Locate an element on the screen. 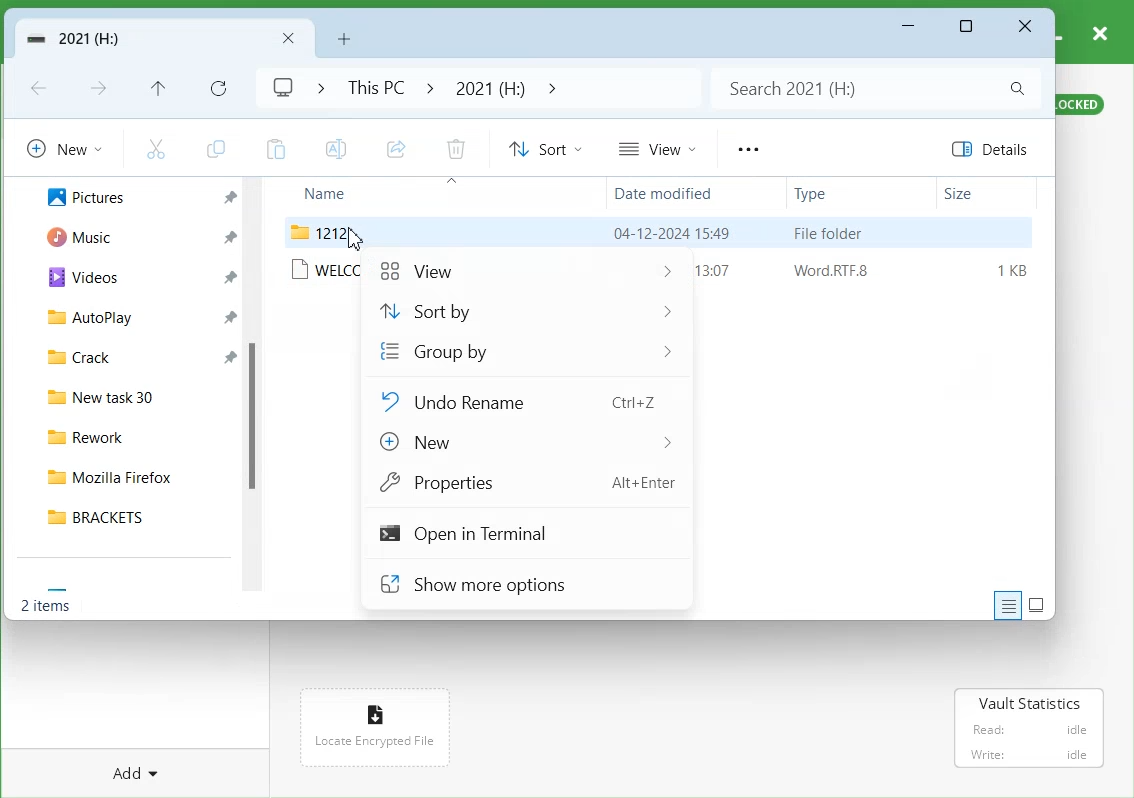 The height and width of the screenshot is (798, 1134). View  is located at coordinates (656, 148).